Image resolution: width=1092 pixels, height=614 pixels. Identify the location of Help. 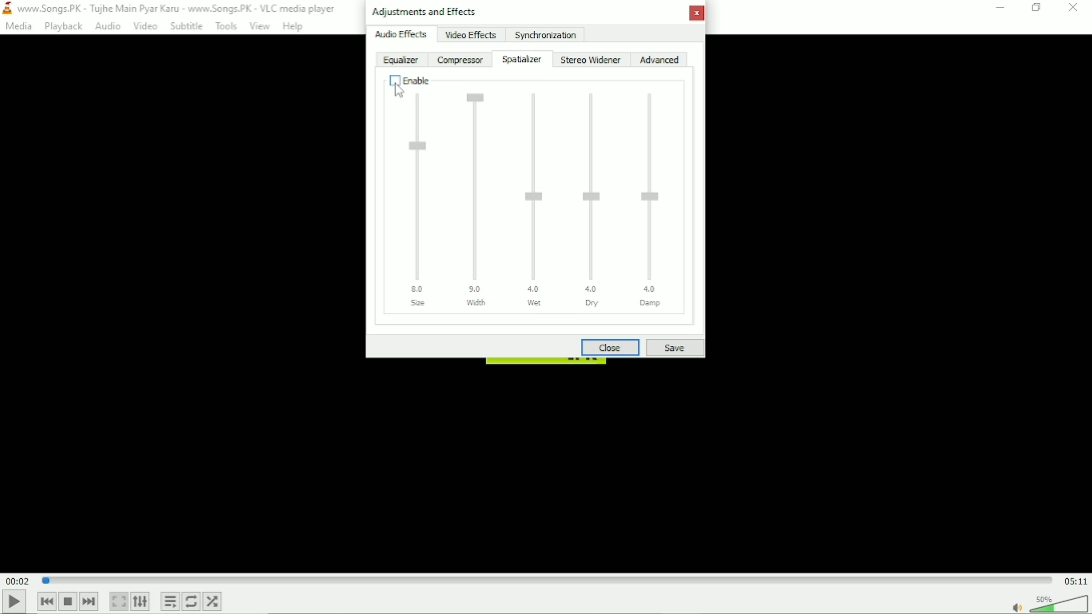
(294, 26).